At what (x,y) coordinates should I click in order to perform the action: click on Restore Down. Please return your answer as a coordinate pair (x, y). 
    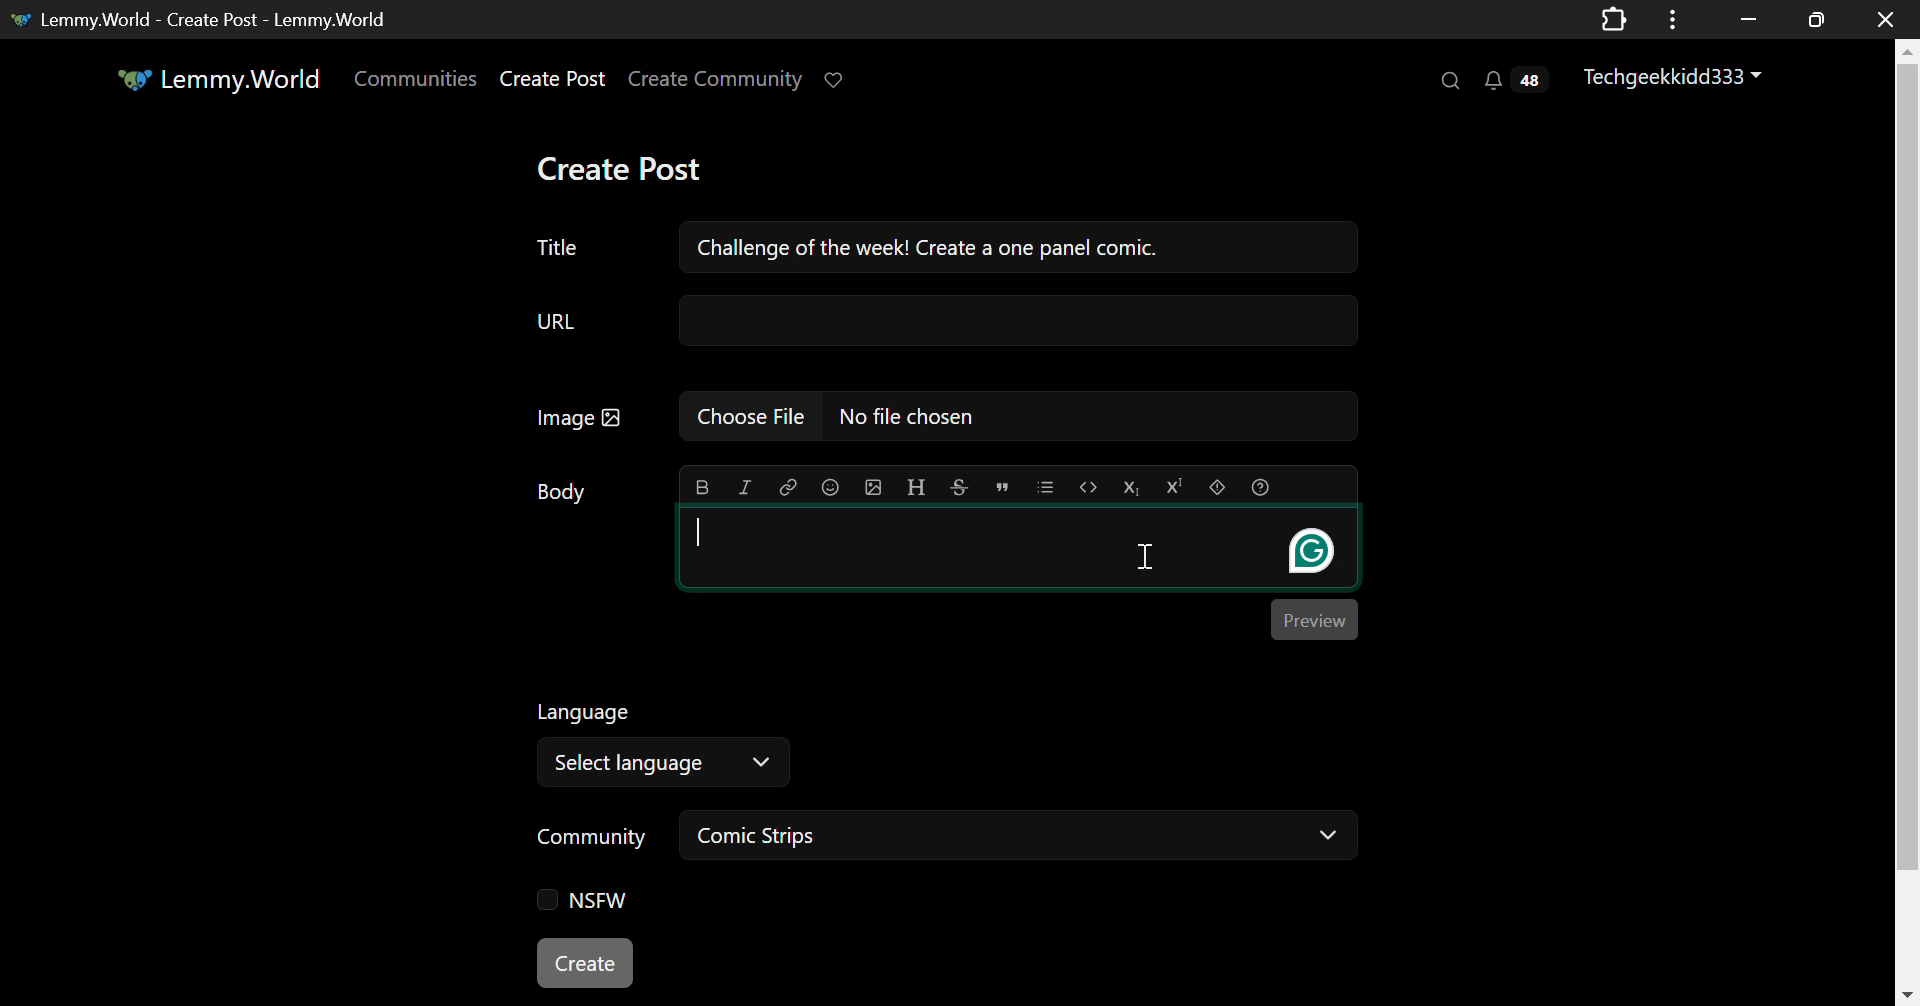
    Looking at the image, I should click on (1748, 17).